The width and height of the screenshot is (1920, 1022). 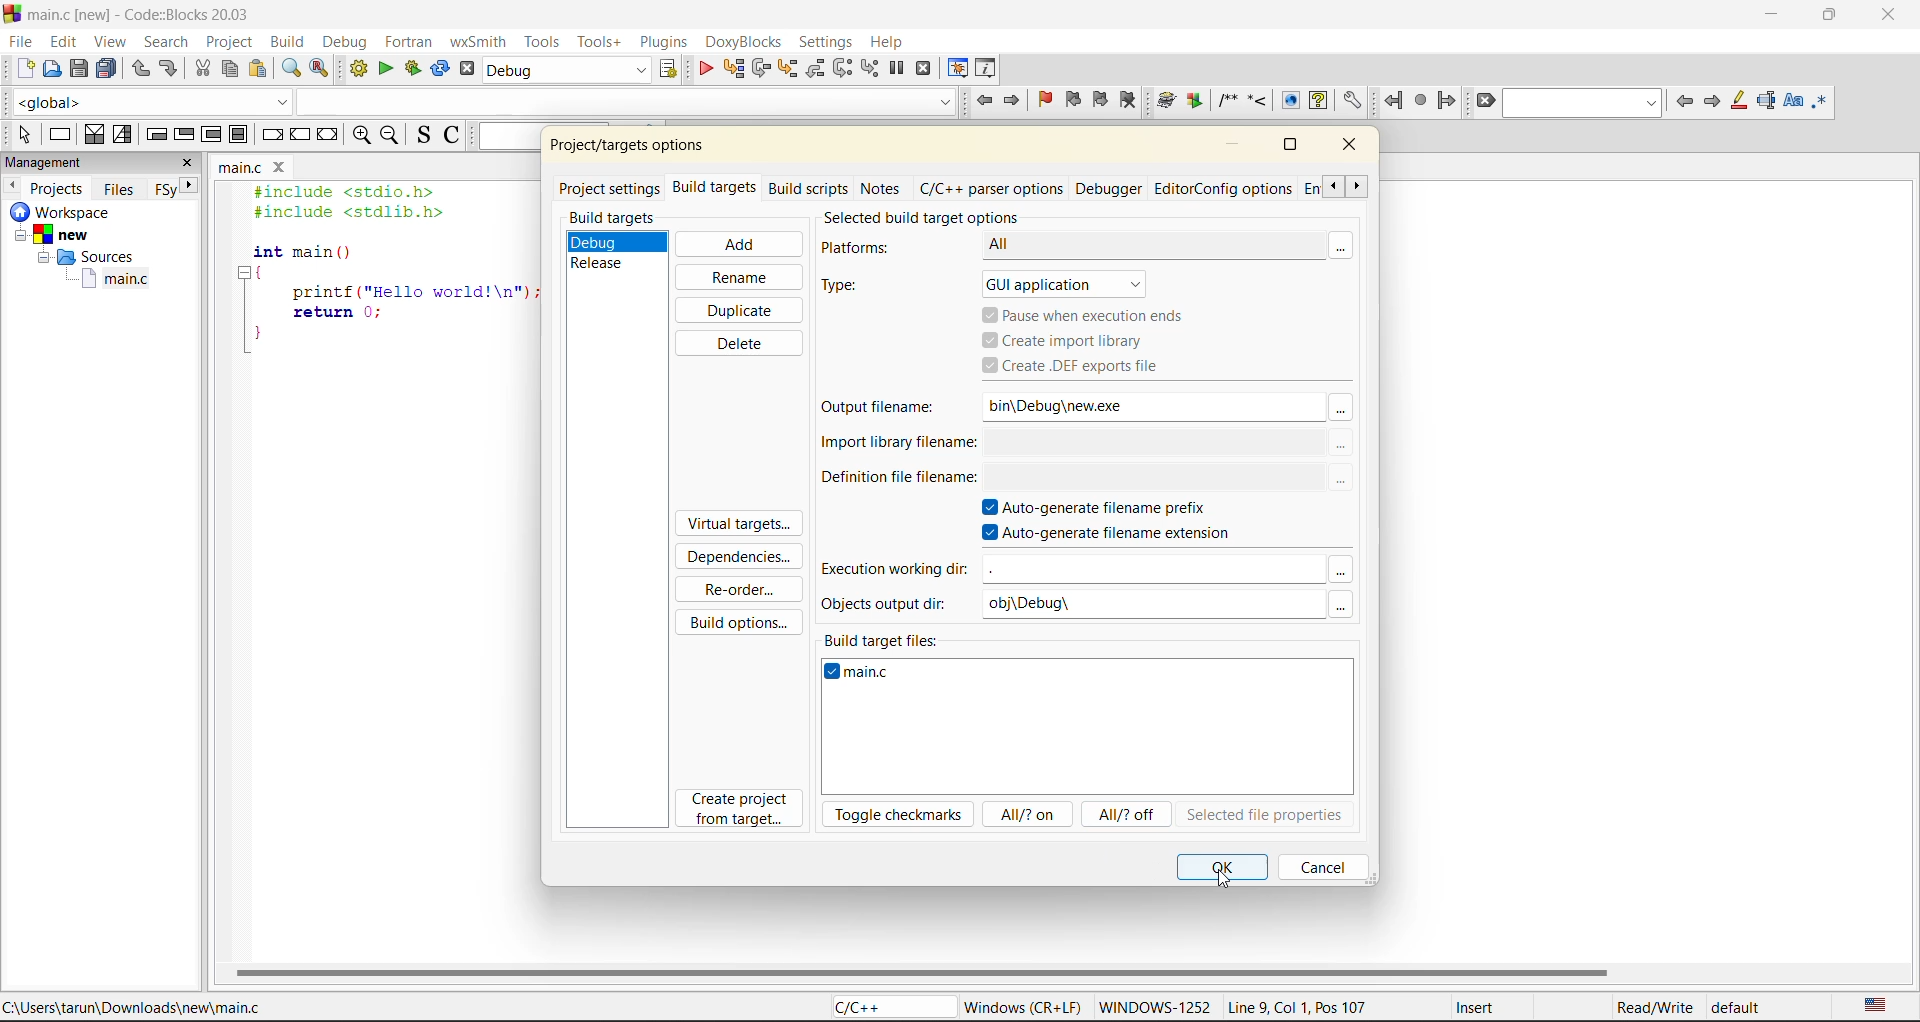 I want to click on selected file properties, so click(x=1271, y=815).